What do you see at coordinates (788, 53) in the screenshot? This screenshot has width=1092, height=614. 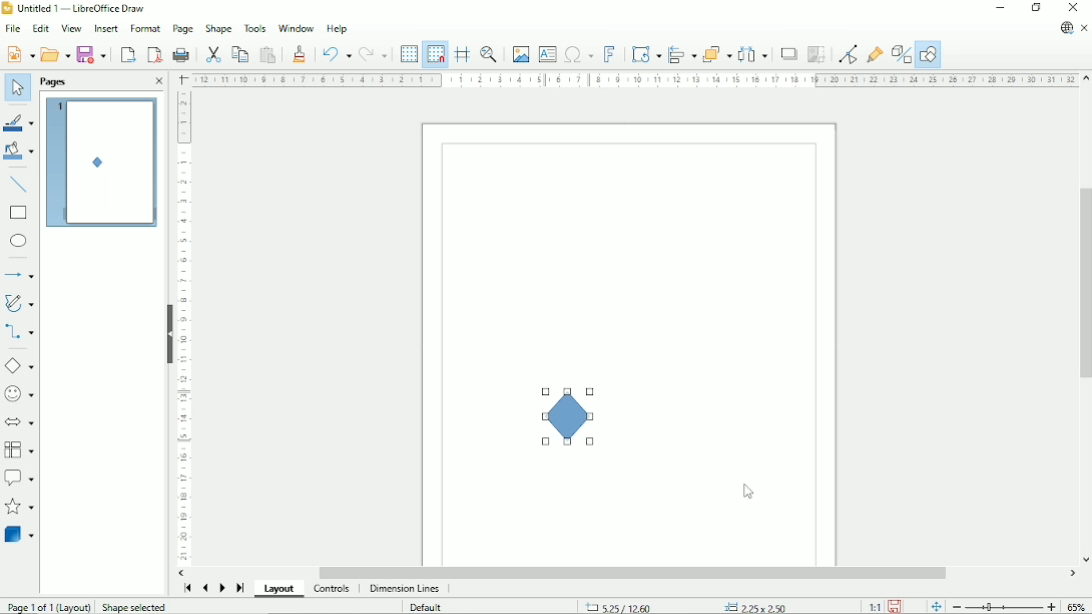 I see `Shadow` at bounding box center [788, 53].